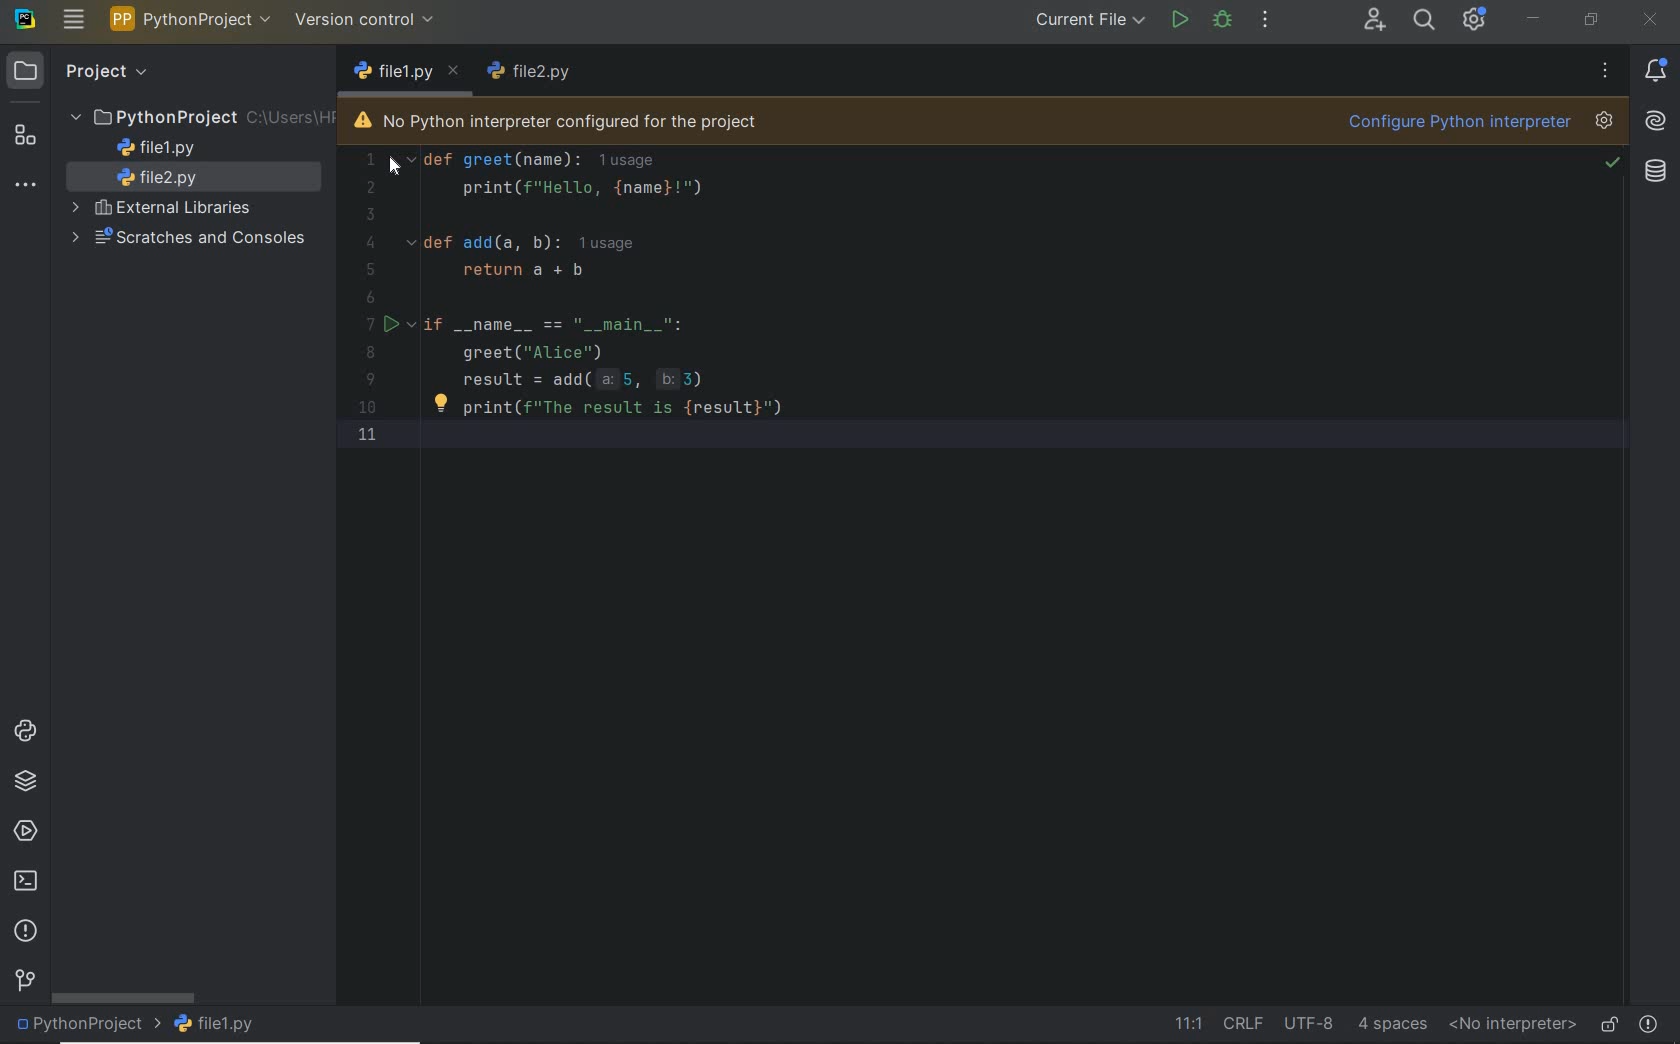 Image resolution: width=1680 pixels, height=1044 pixels. Describe the element at coordinates (1425, 23) in the screenshot. I see `search everywhere` at that location.